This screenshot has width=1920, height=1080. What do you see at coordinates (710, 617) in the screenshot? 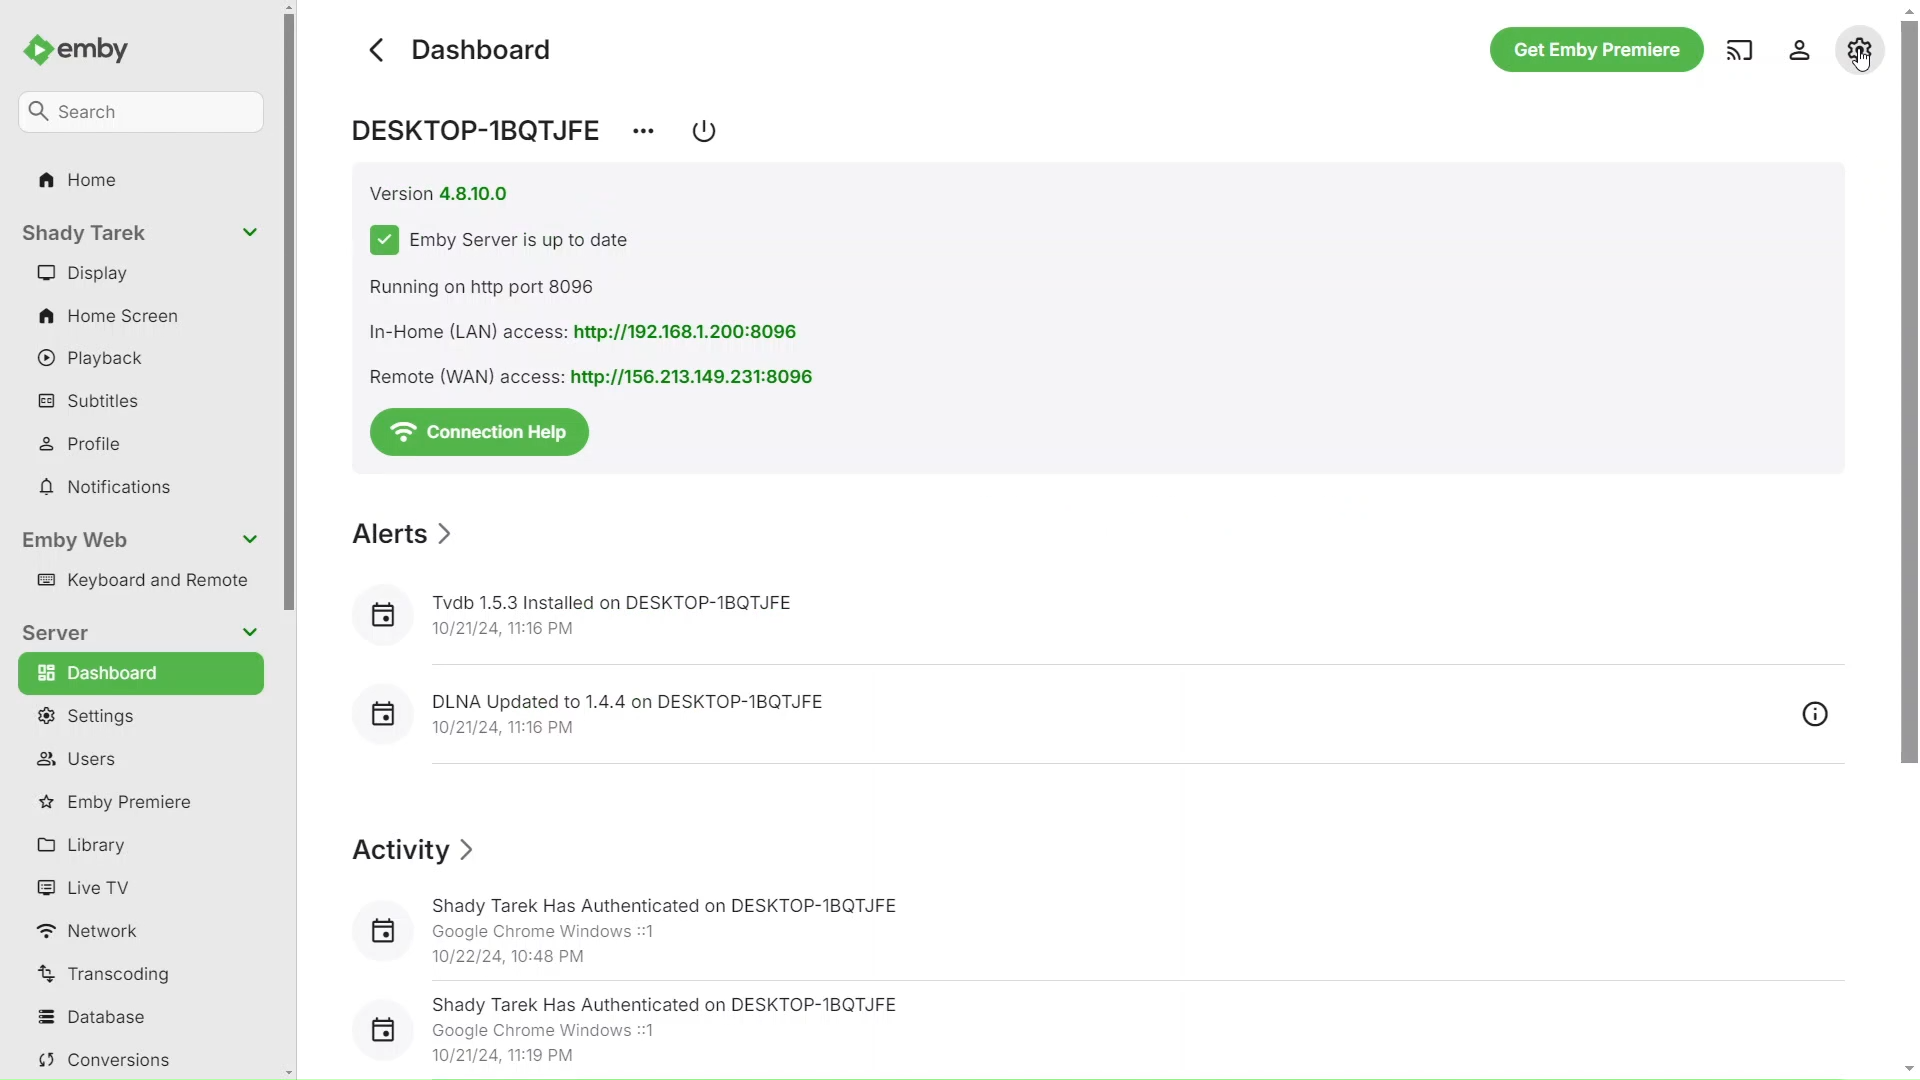
I see `8 Tvdb 1.5.3 Installed on DESKTOP-1BQTJFE10/21/24, 11:16 PM` at bounding box center [710, 617].